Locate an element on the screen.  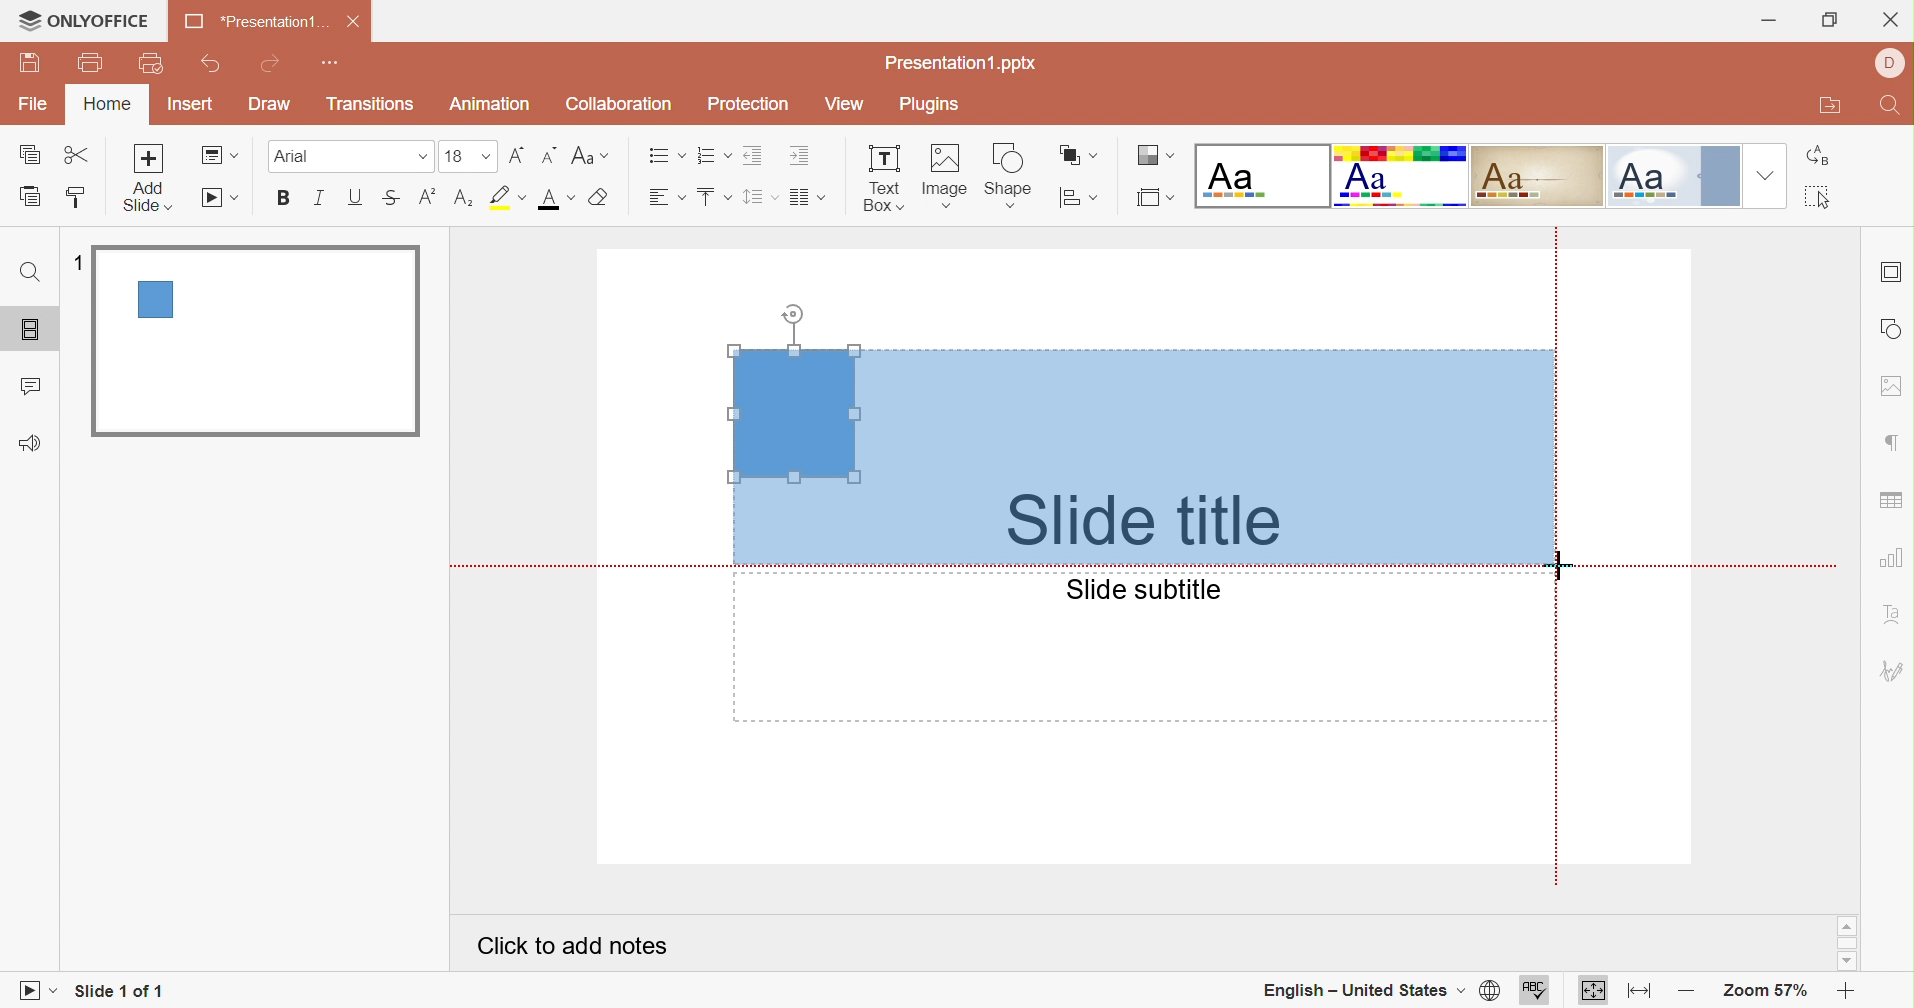
Fit to width is located at coordinates (1640, 993).